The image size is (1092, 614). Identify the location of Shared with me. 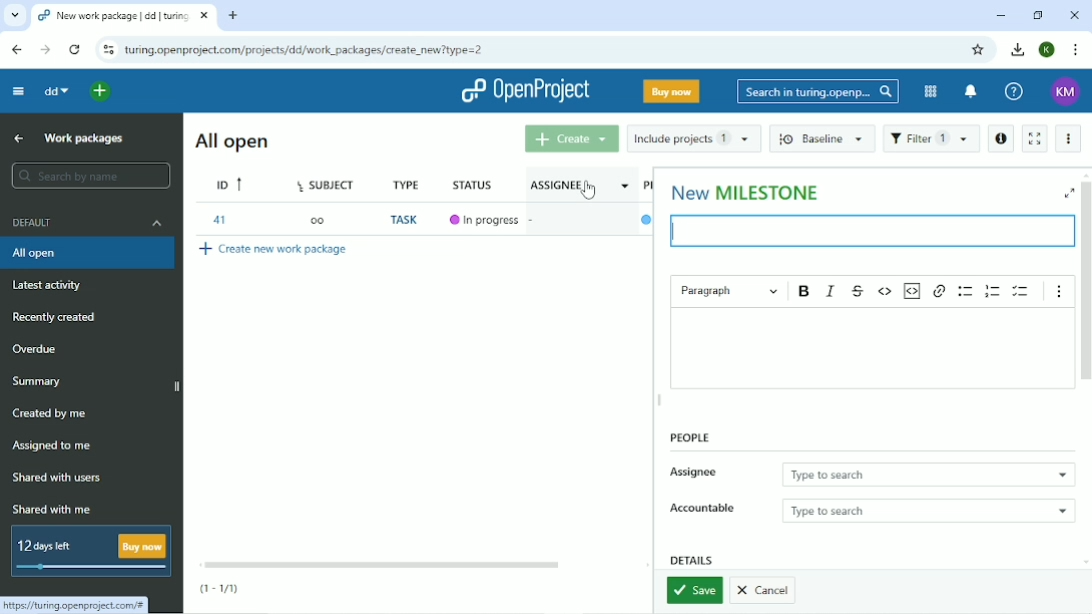
(49, 509).